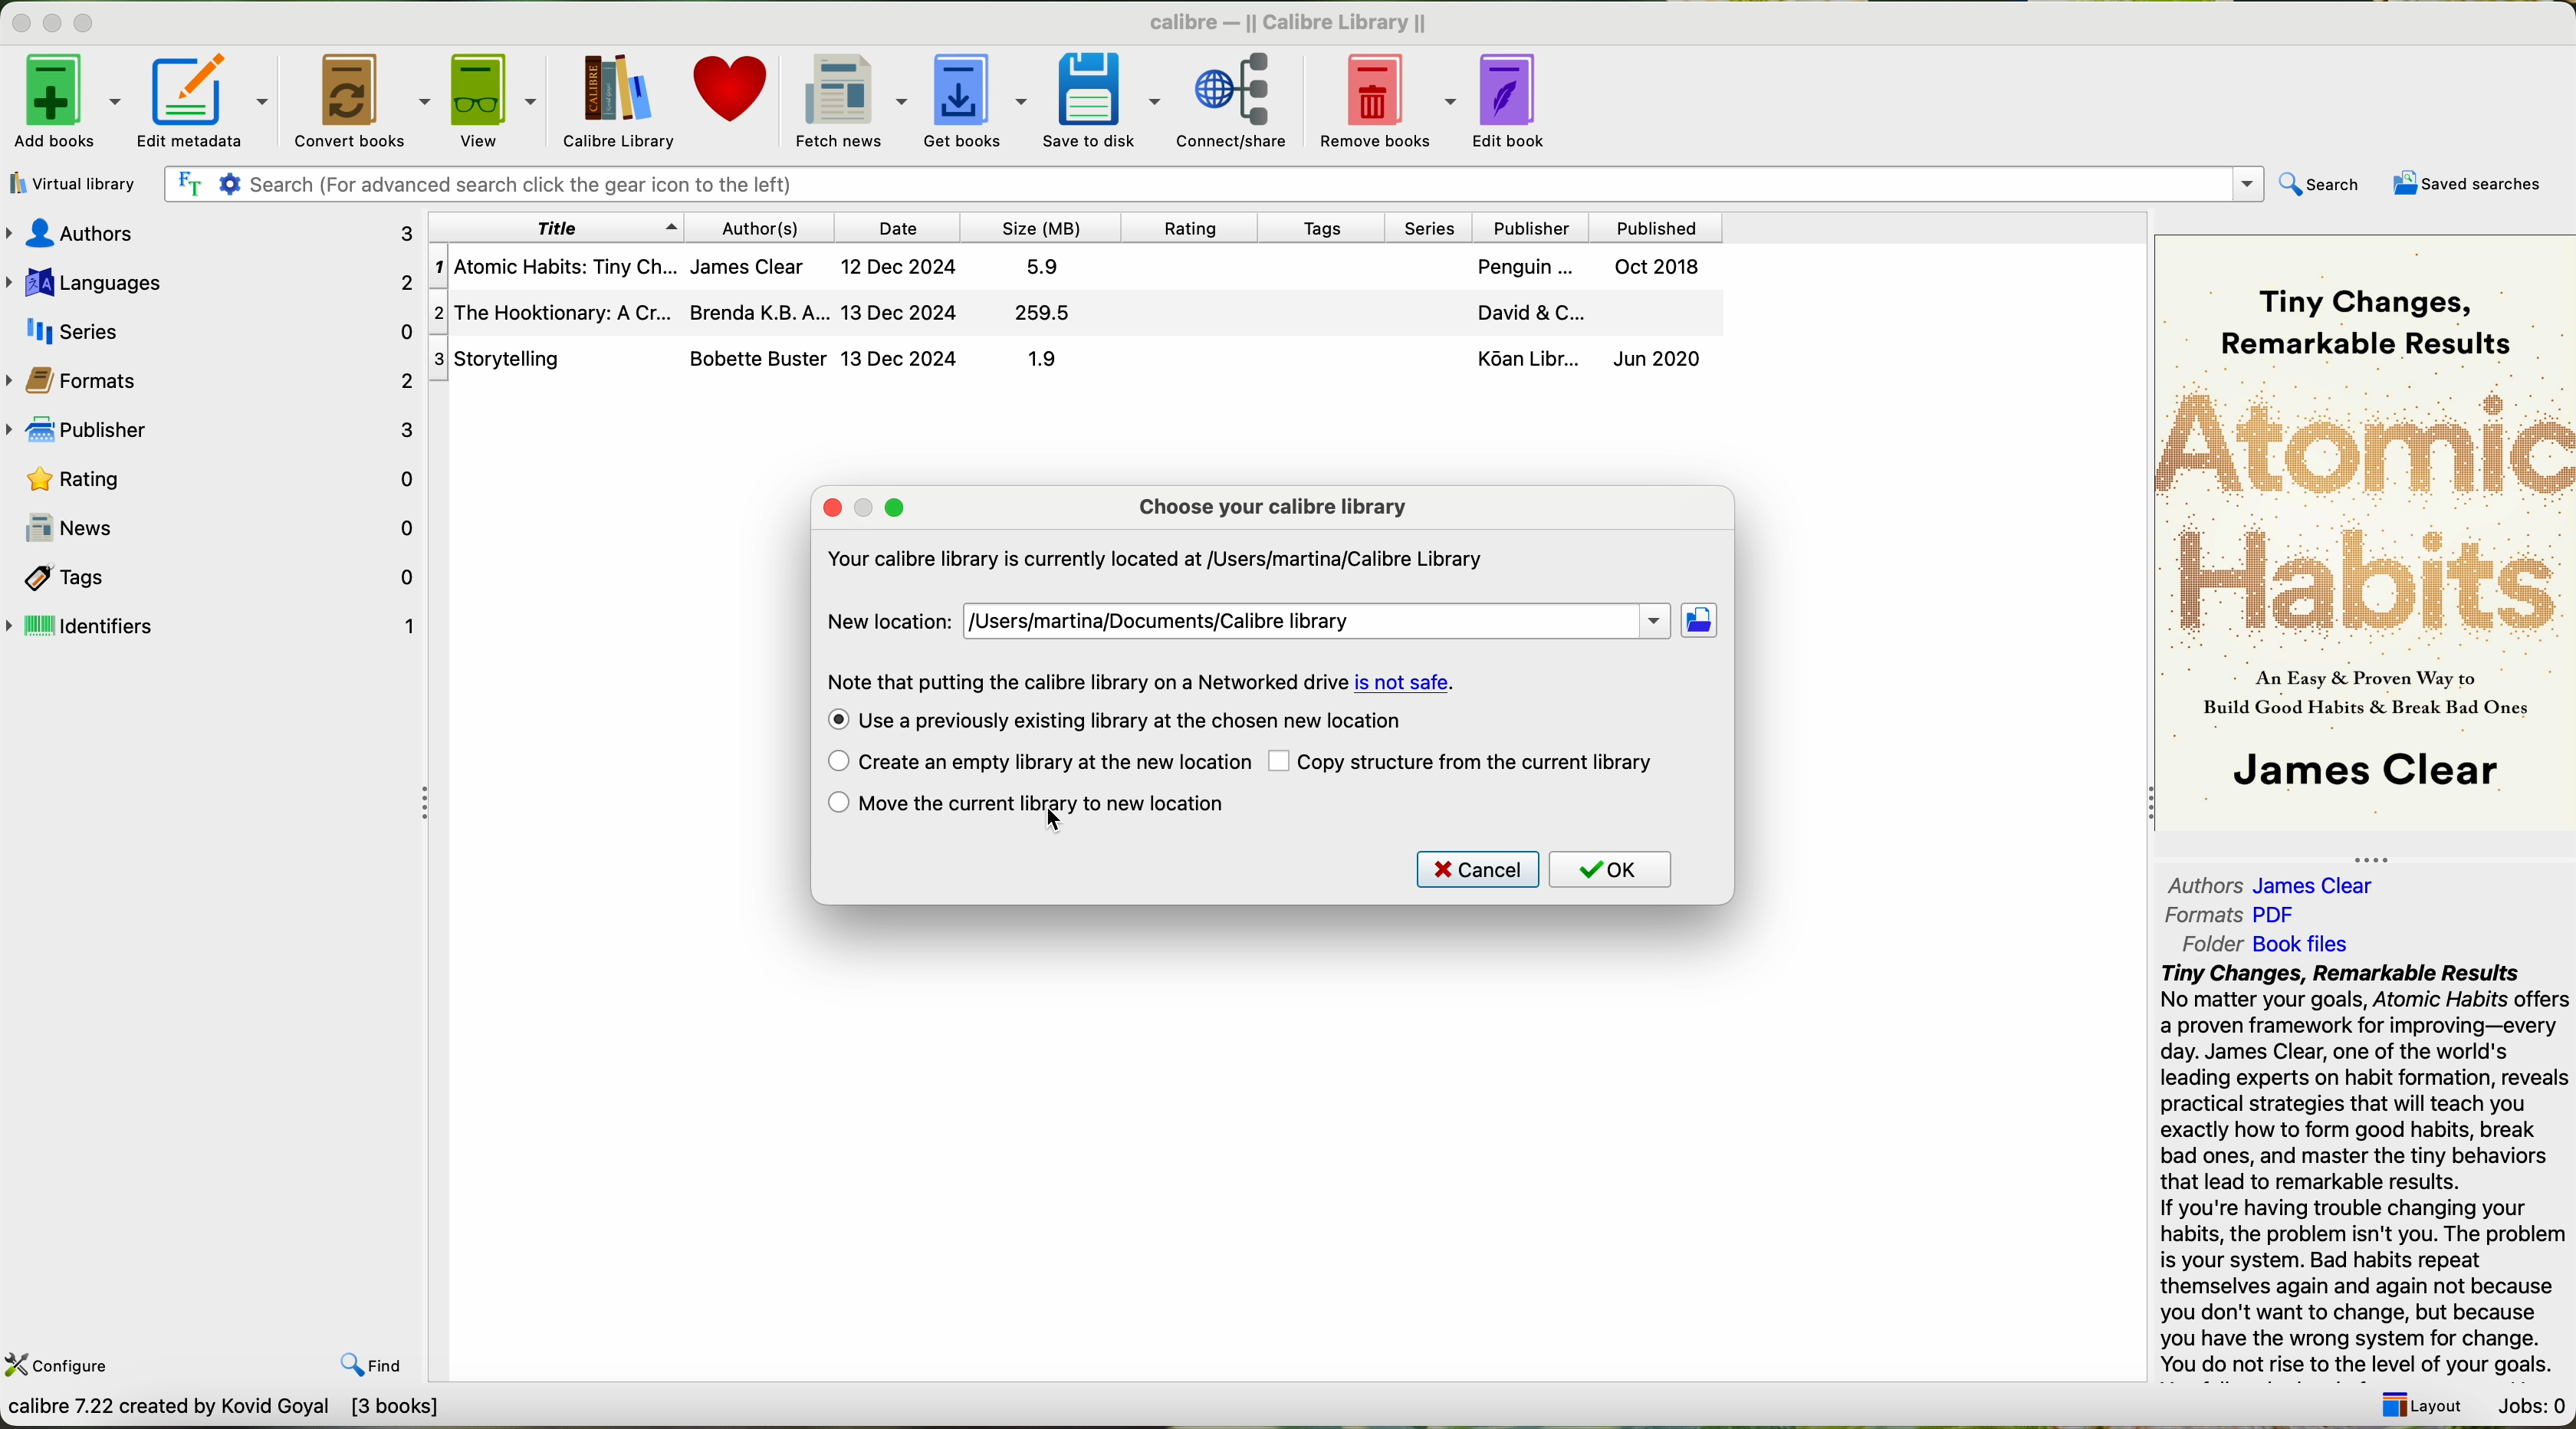 The height and width of the screenshot is (1429, 2576). Describe the element at coordinates (2463, 184) in the screenshot. I see `saved searches` at that location.